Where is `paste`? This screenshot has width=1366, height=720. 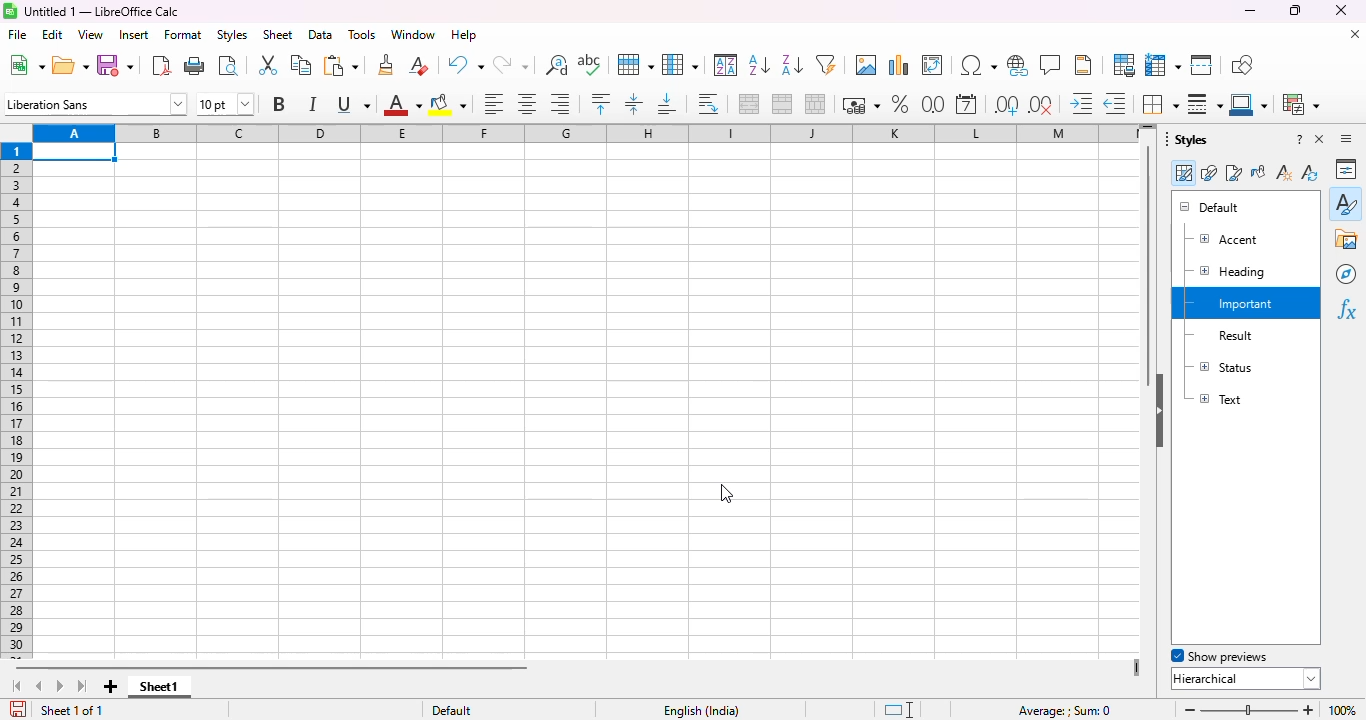 paste is located at coordinates (341, 65).